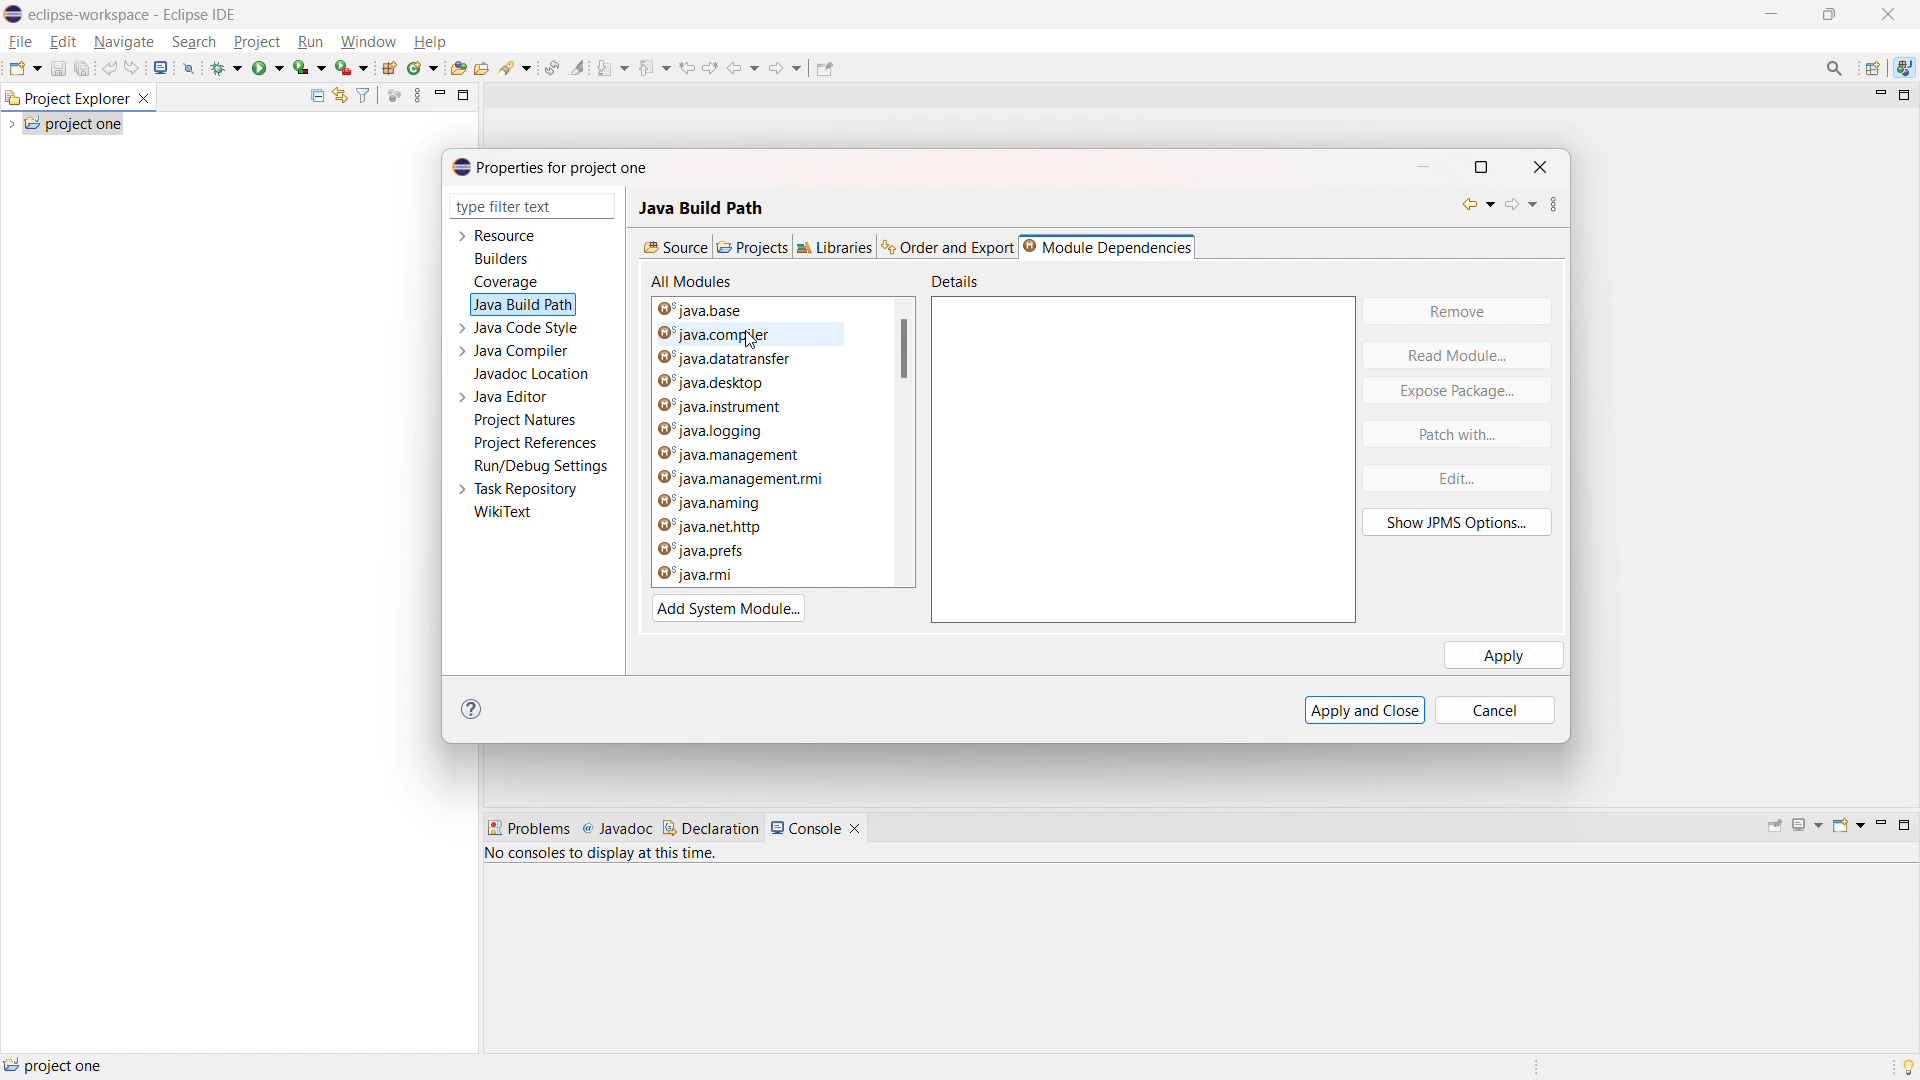 The image size is (1920, 1080). What do you see at coordinates (756, 343) in the screenshot?
I see `cursor ` at bounding box center [756, 343].